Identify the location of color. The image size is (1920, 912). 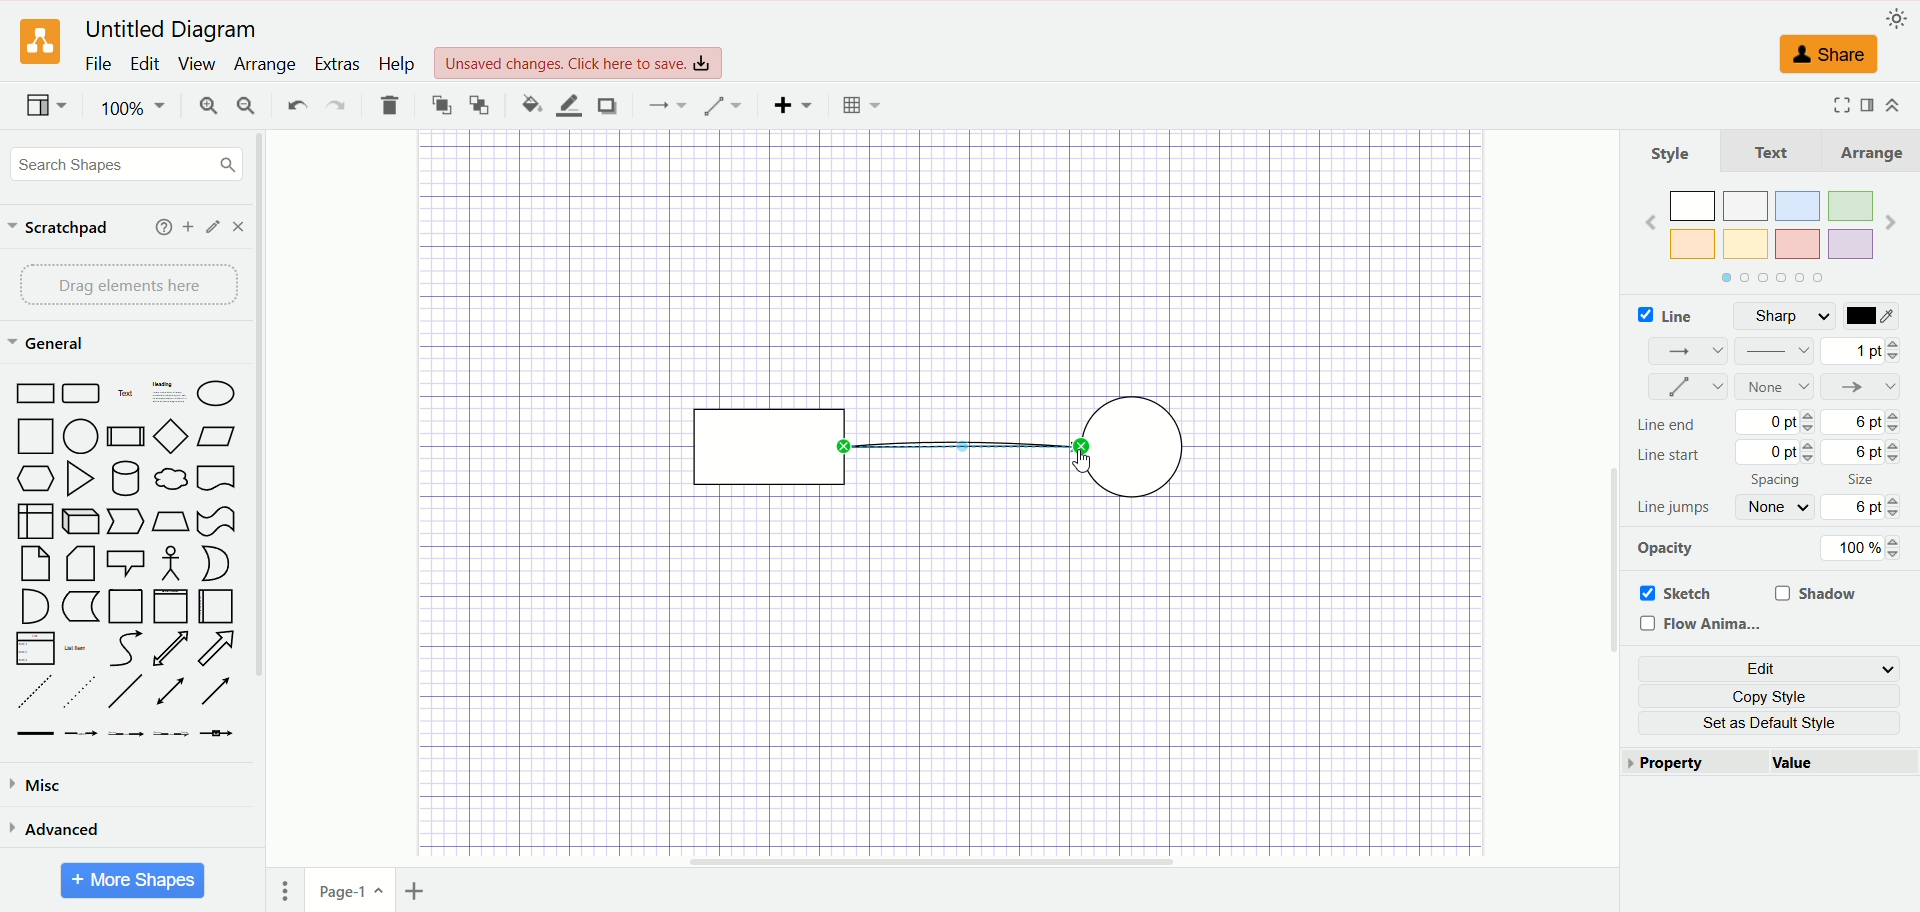
(1871, 319).